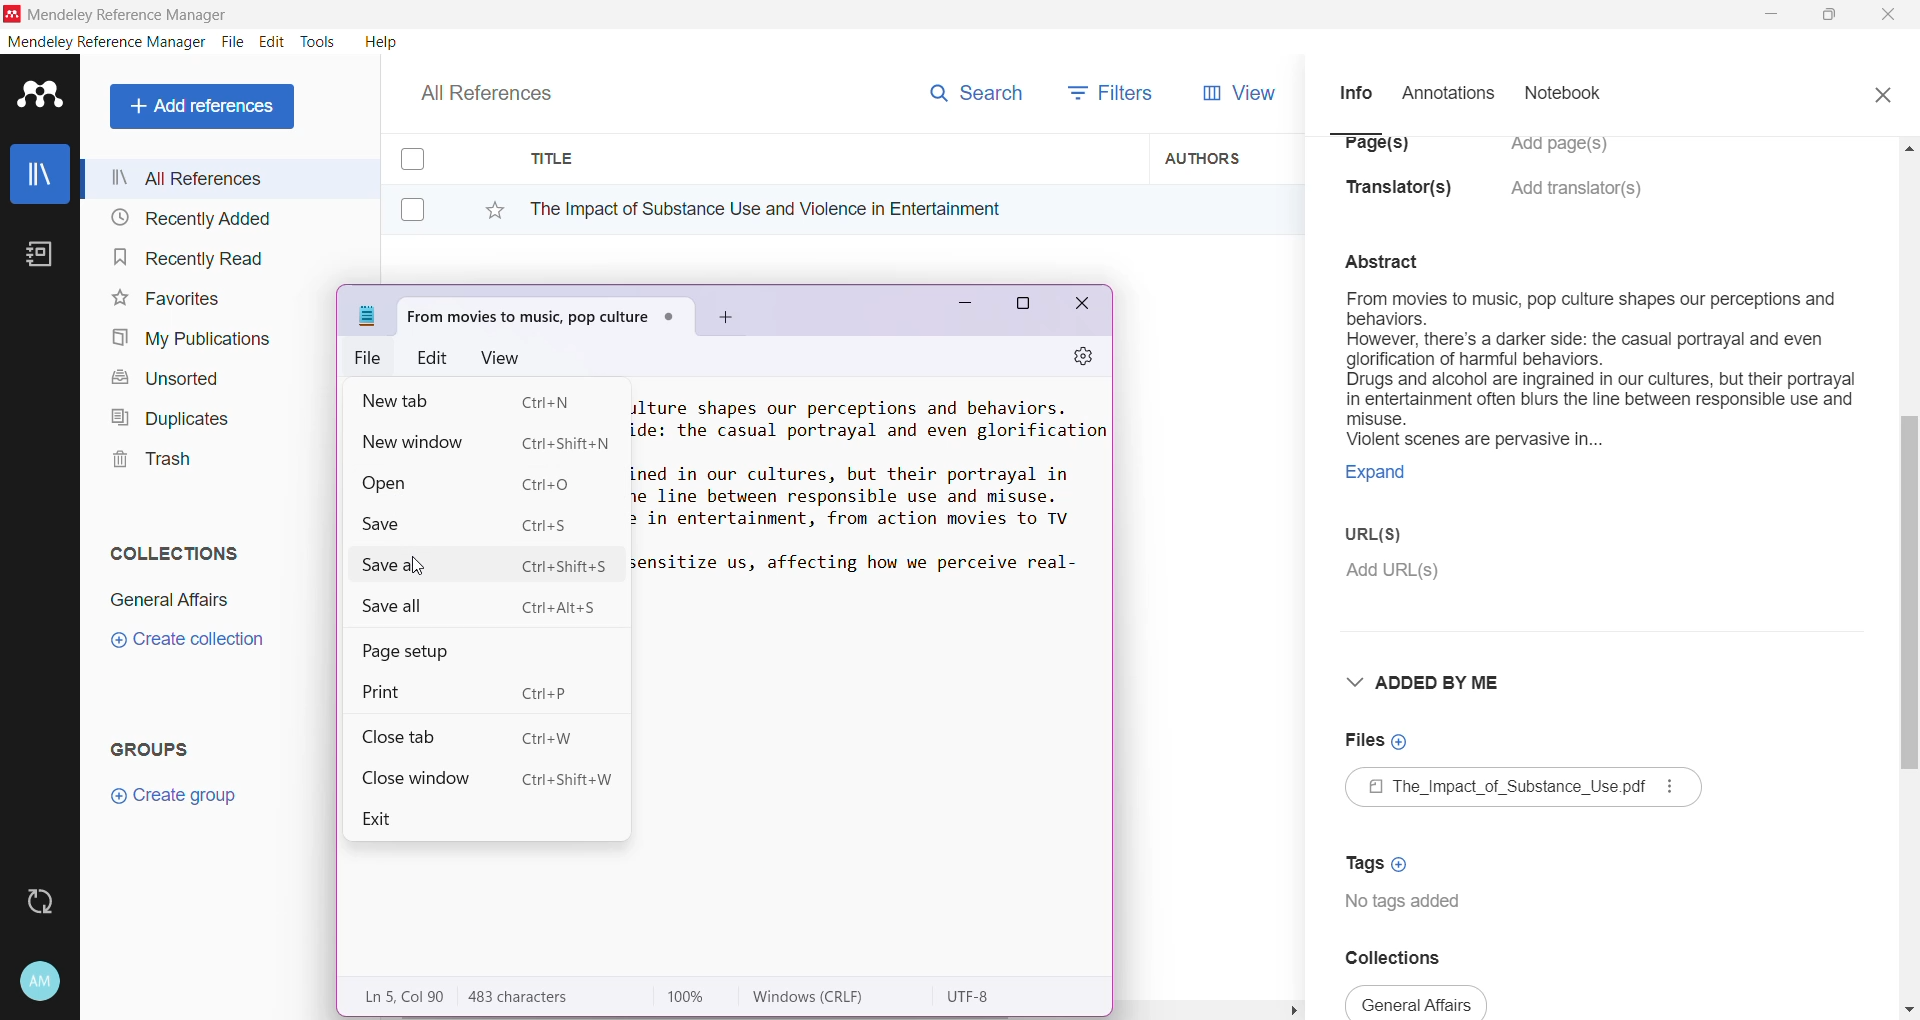 Image resolution: width=1920 pixels, height=1020 pixels. I want to click on Default title, so click(546, 313).